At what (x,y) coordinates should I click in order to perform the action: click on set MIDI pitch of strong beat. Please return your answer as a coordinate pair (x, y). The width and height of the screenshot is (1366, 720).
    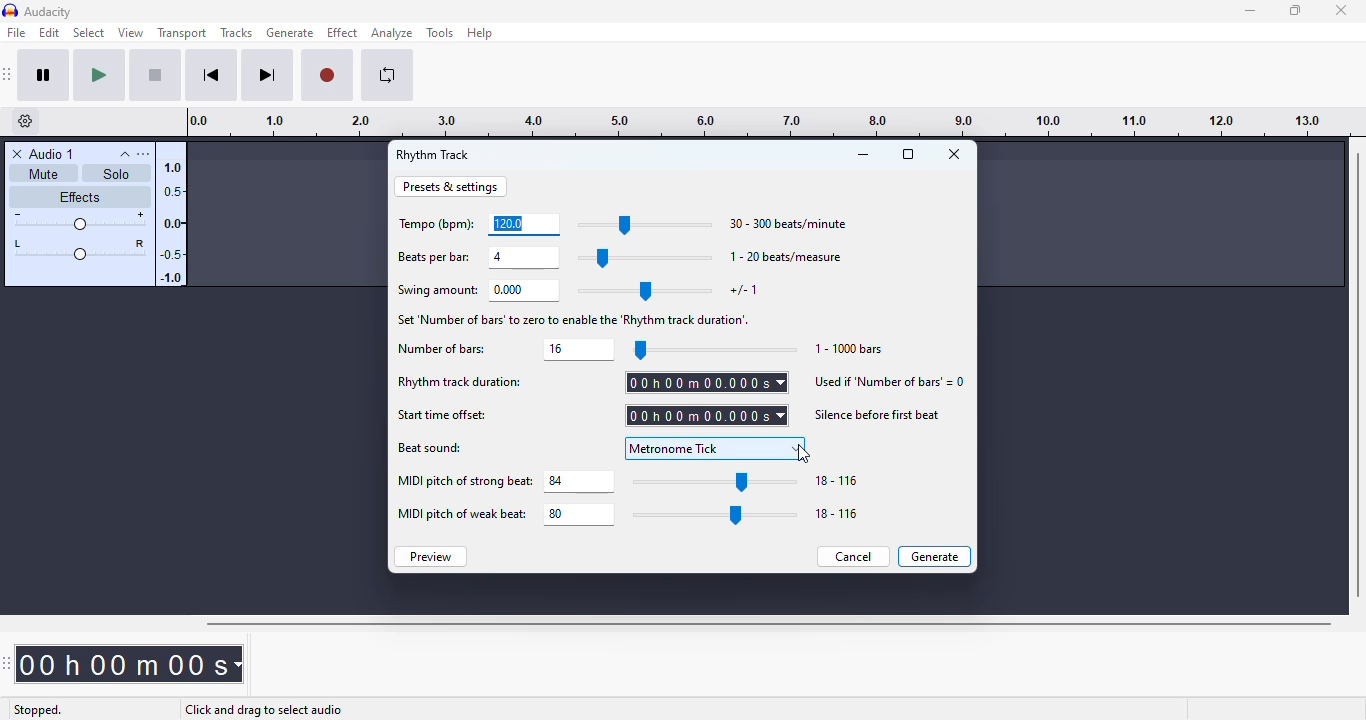
    Looking at the image, I should click on (581, 482).